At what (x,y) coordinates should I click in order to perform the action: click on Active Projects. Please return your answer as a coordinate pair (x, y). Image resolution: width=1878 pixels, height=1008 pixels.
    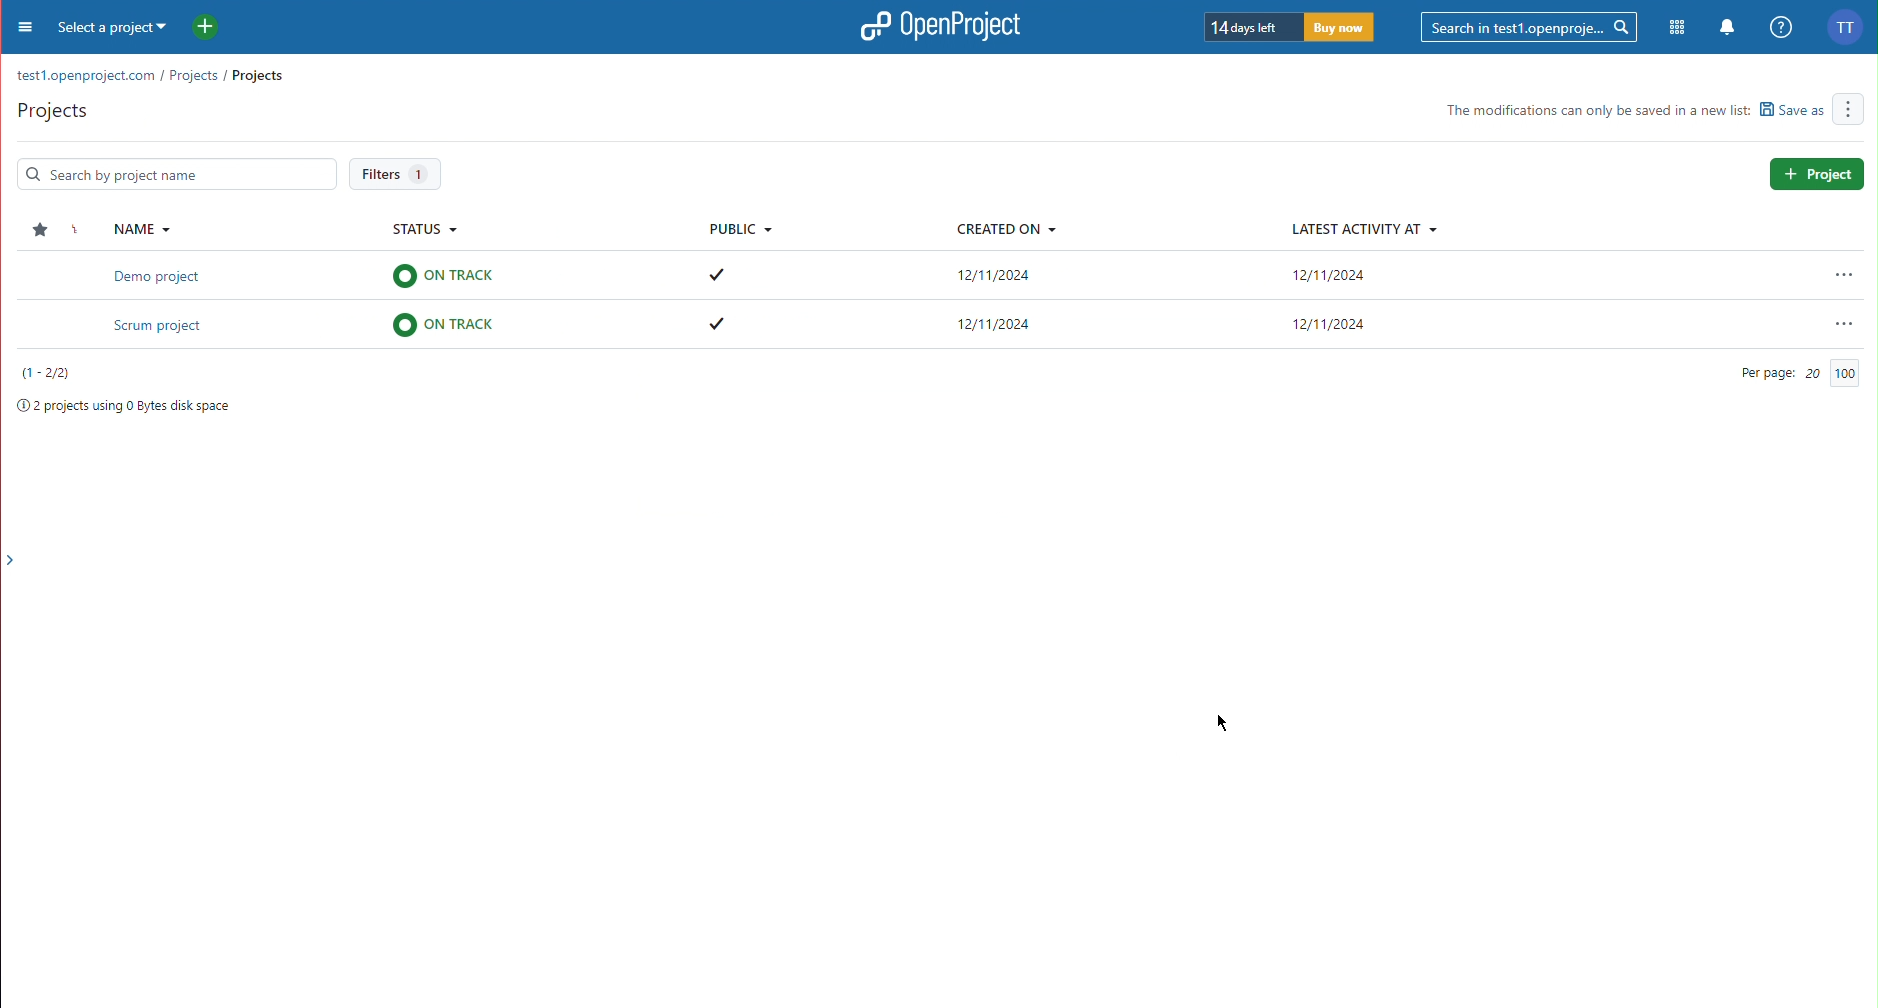
    Looking at the image, I should click on (83, 113).